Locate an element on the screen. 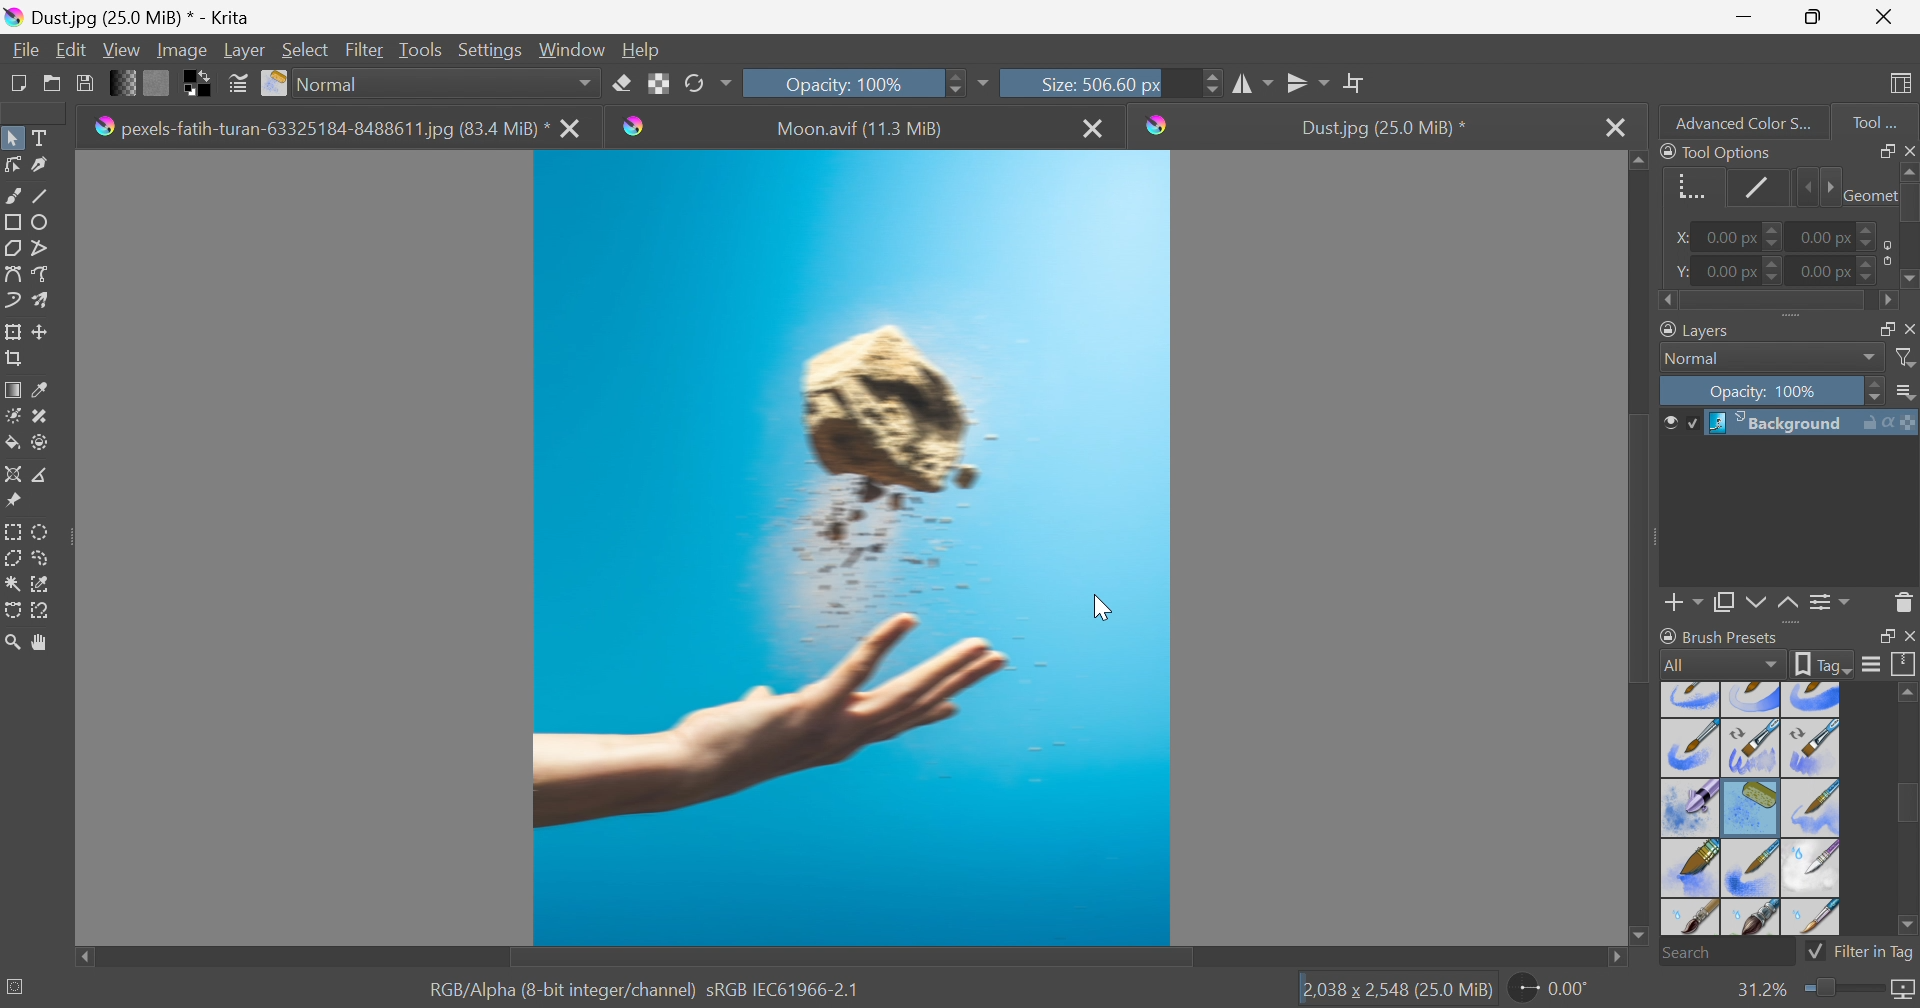  Slider is located at coordinates (1876, 392).